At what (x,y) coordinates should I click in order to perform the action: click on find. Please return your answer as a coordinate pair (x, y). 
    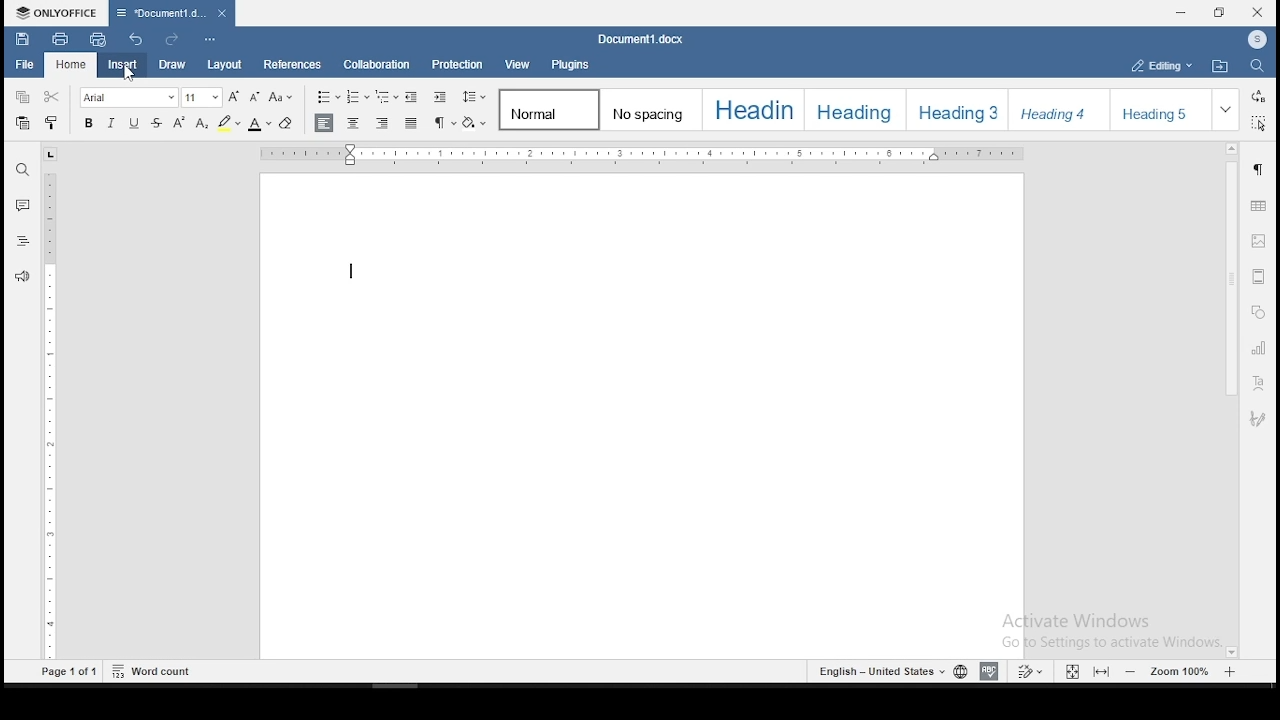
    Looking at the image, I should click on (23, 168).